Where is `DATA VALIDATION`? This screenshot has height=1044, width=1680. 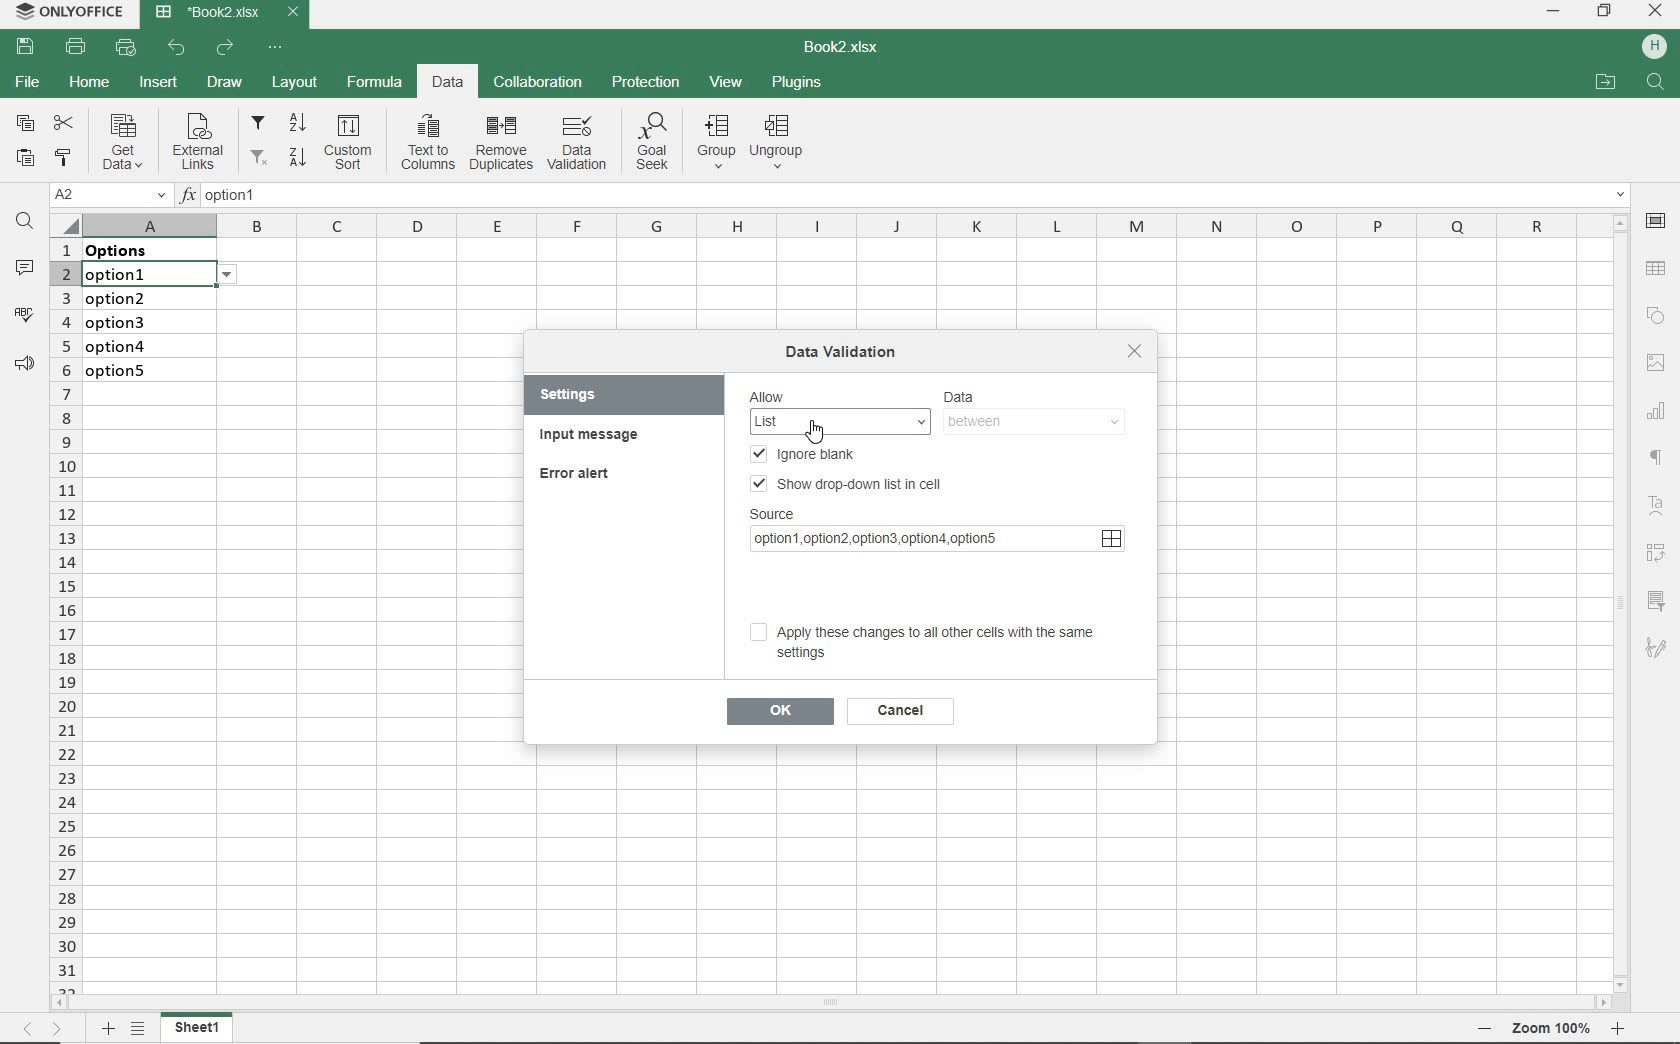 DATA VALIDATION is located at coordinates (576, 144).